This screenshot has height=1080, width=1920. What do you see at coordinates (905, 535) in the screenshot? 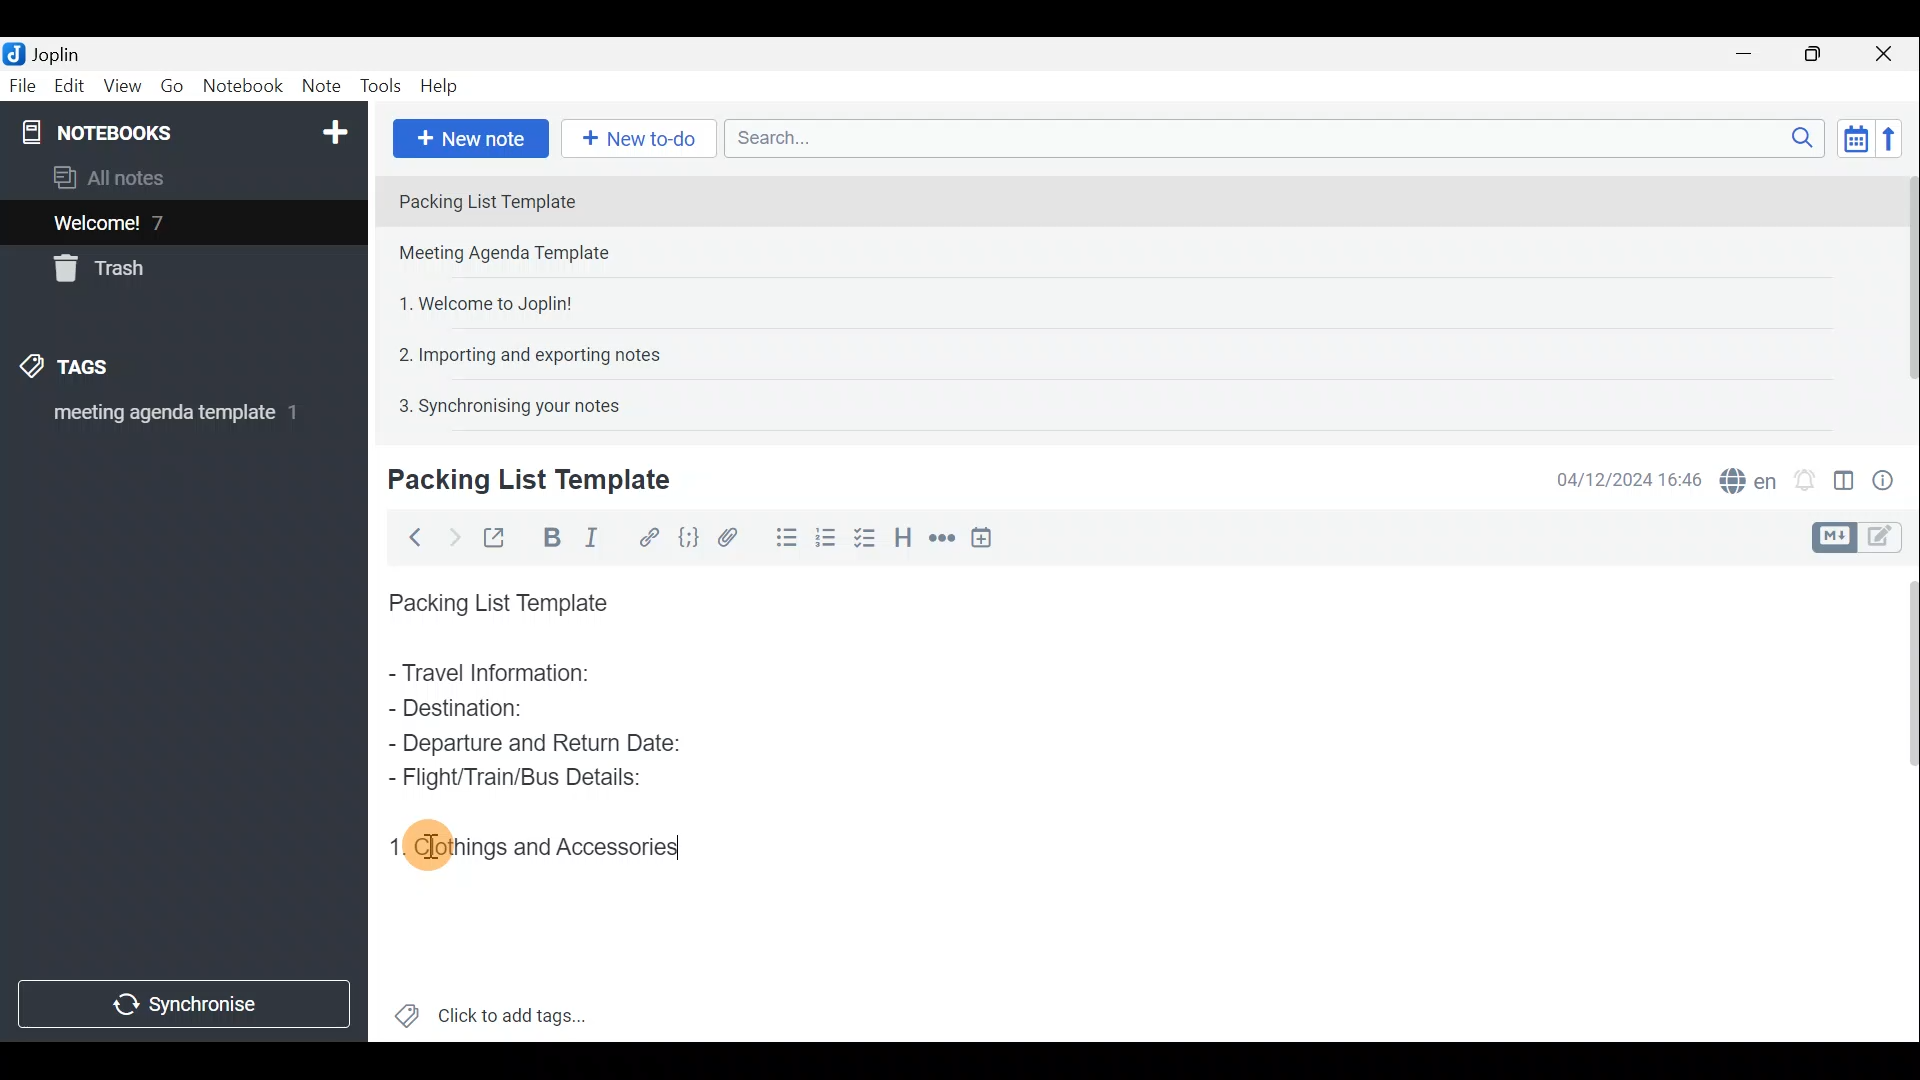
I see `Heading` at bounding box center [905, 535].